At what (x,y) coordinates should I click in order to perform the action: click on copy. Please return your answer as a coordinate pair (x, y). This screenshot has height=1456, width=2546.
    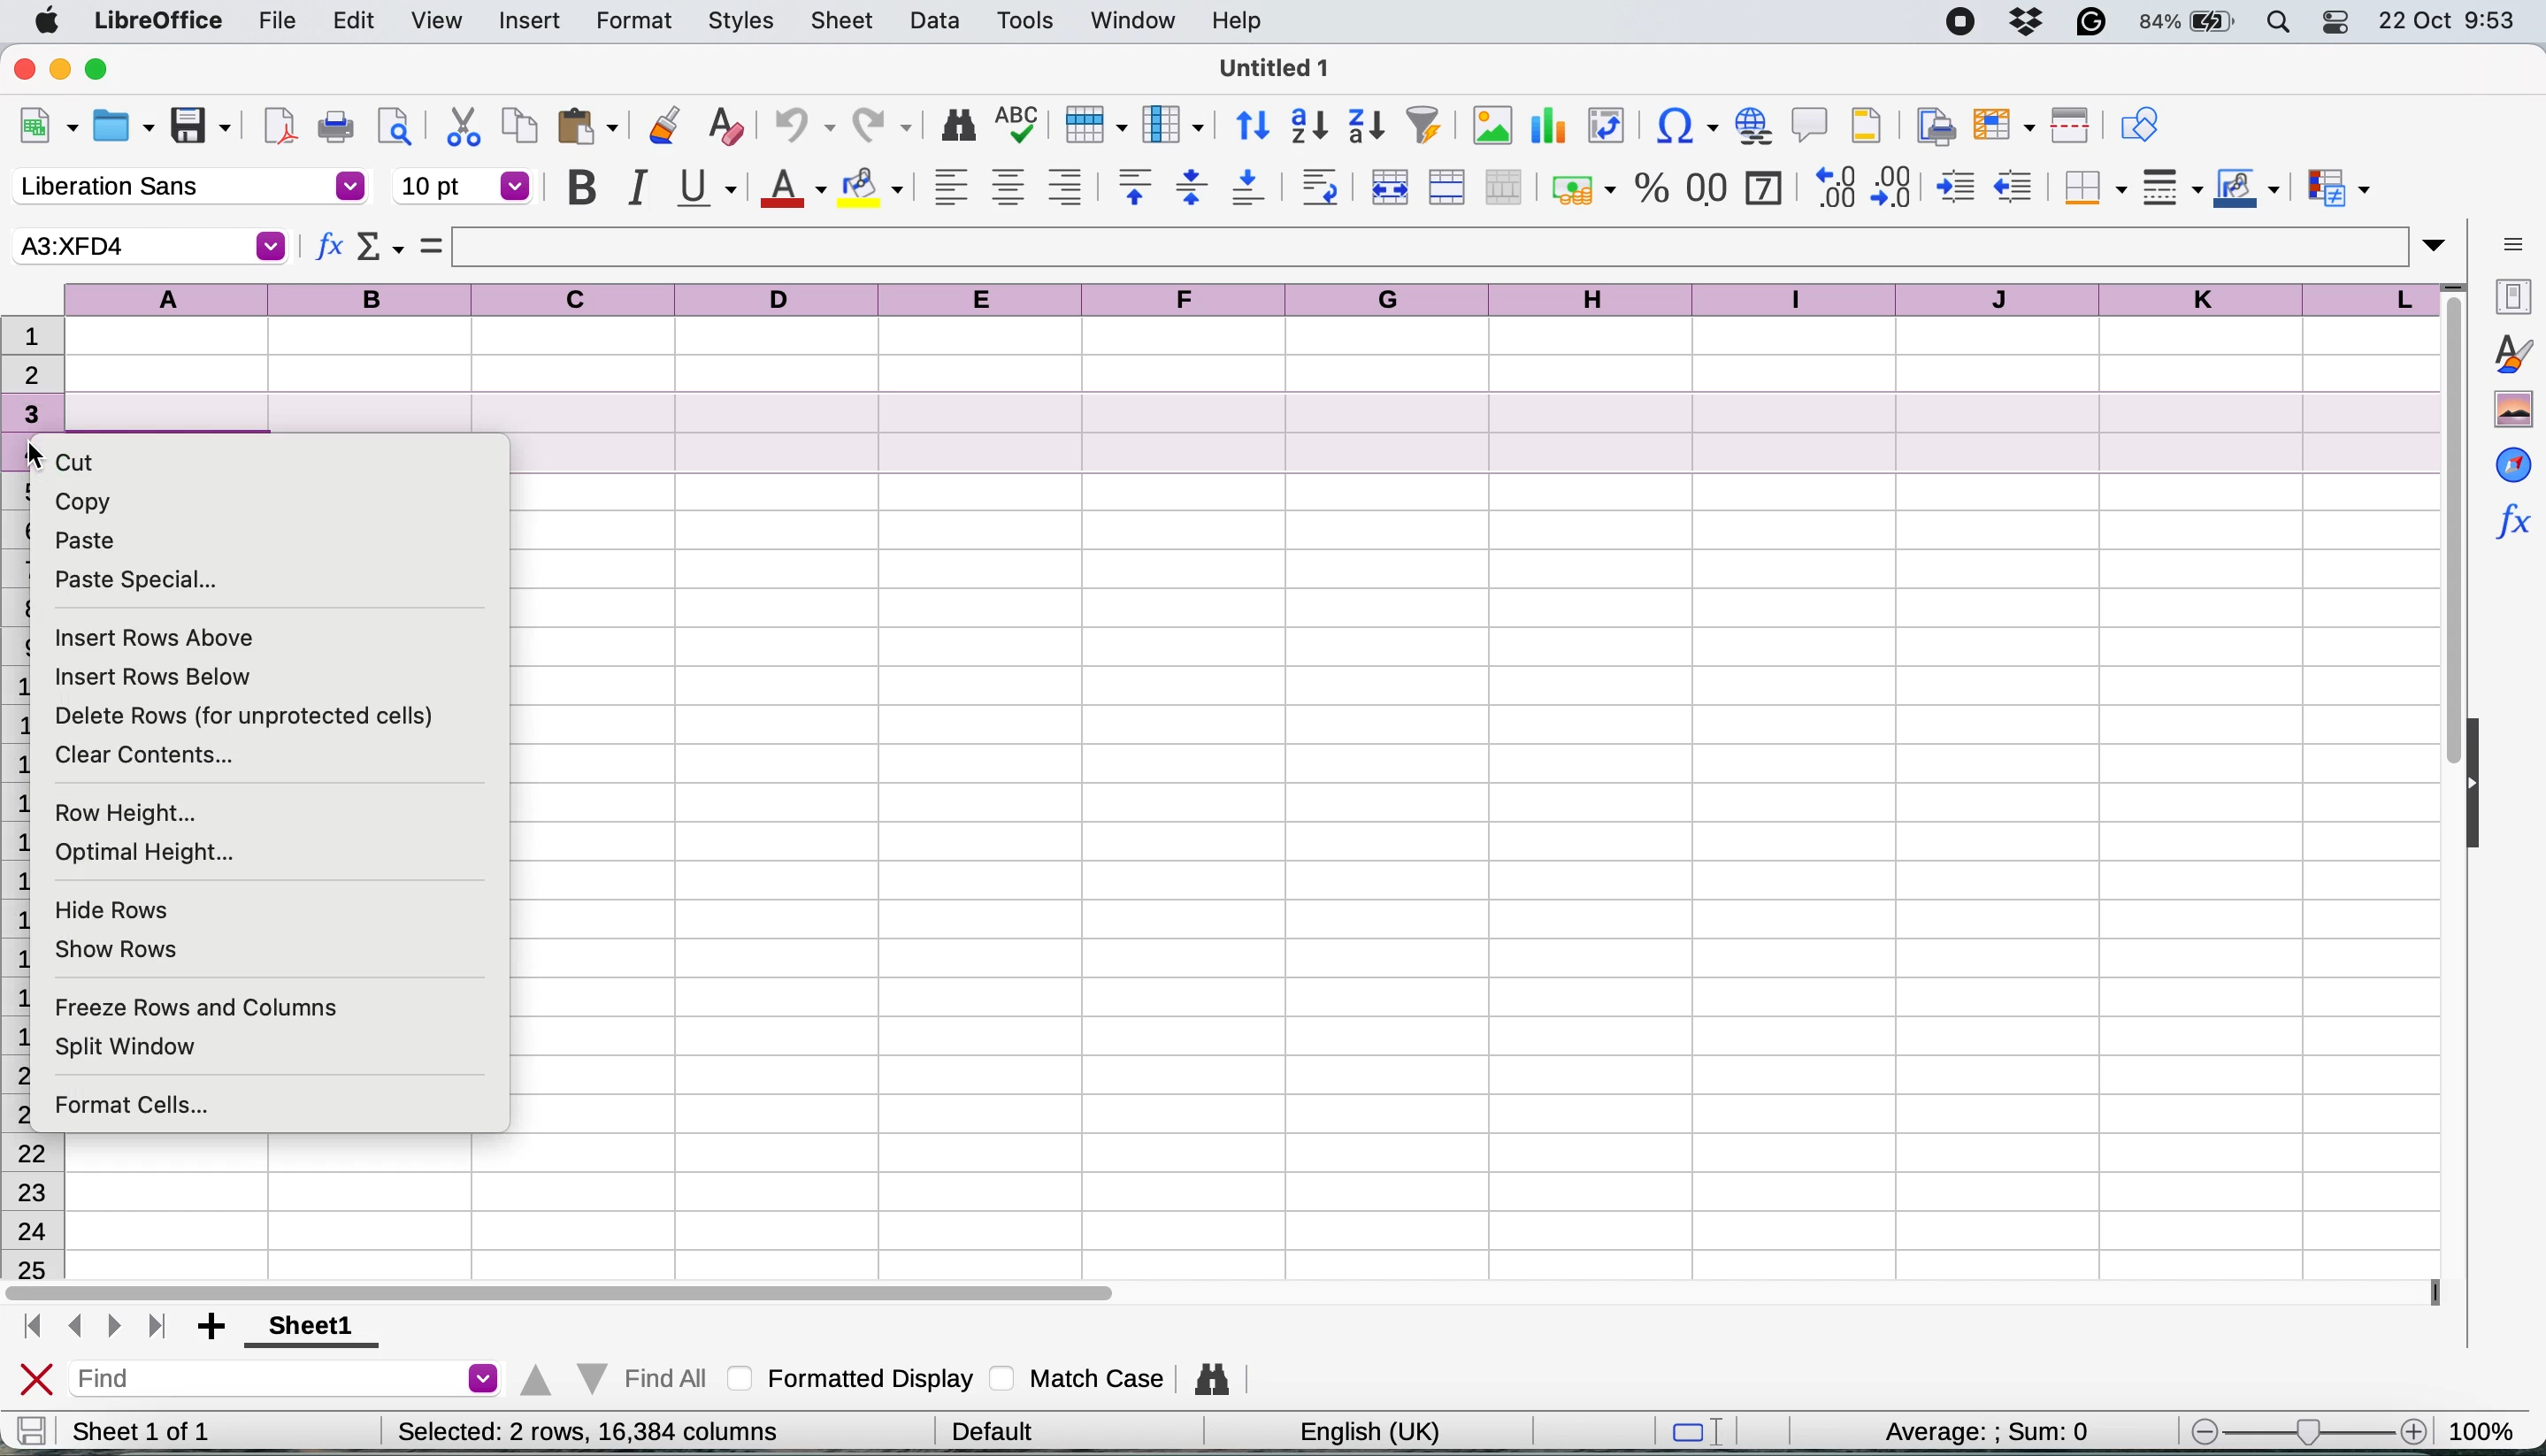
    Looking at the image, I should click on (521, 125).